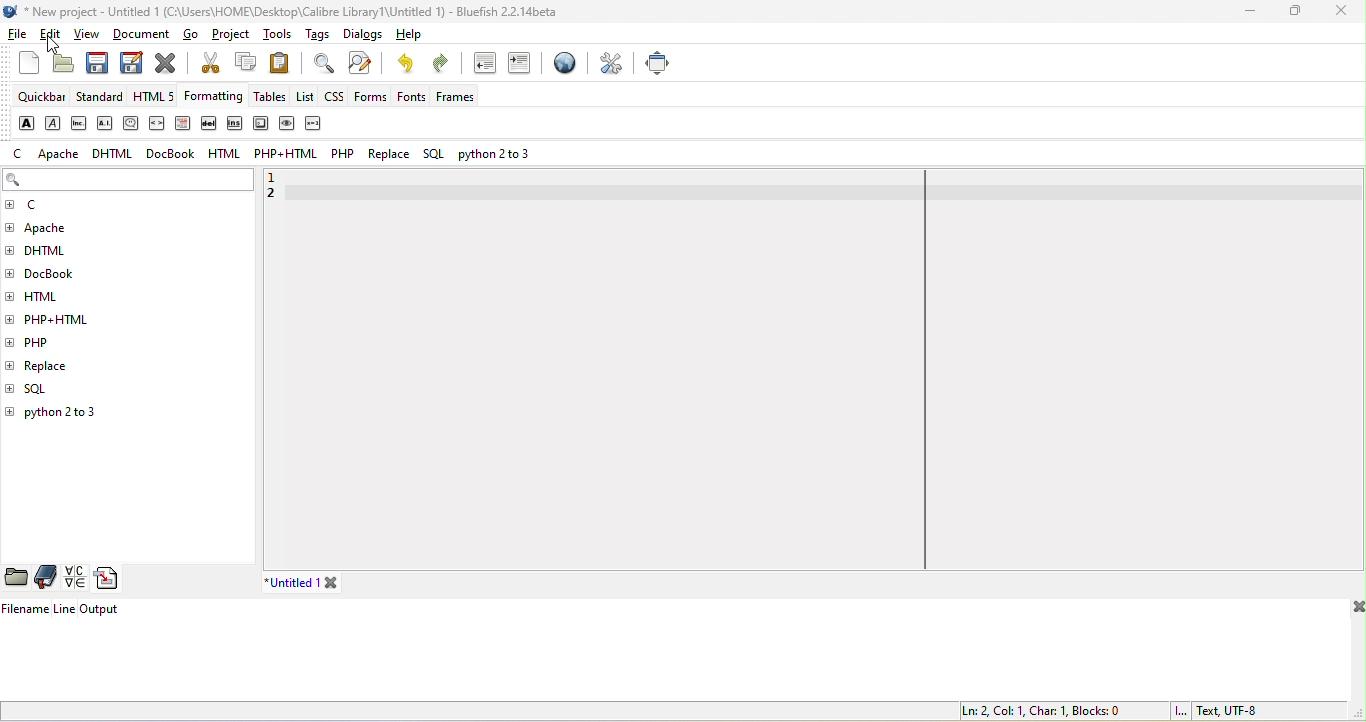  I want to click on open, so click(62, 64).